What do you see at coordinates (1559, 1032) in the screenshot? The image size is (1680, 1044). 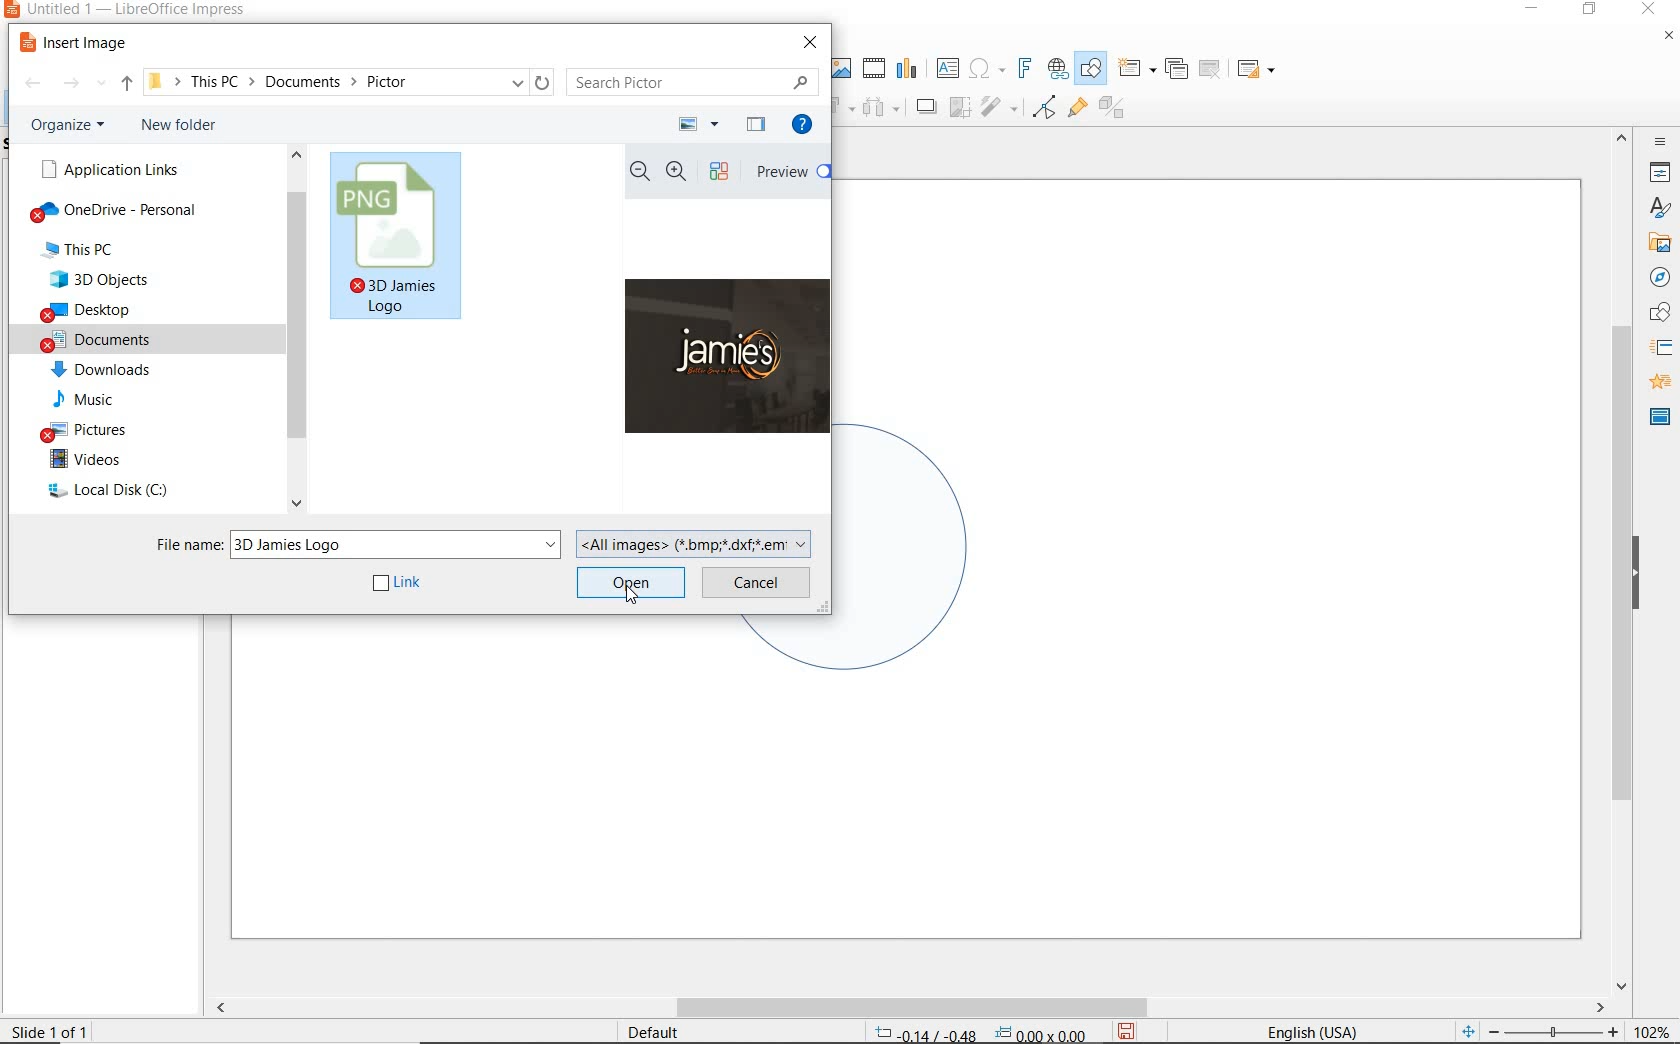 I see `zoom` at bounding box center [1559, 1032].